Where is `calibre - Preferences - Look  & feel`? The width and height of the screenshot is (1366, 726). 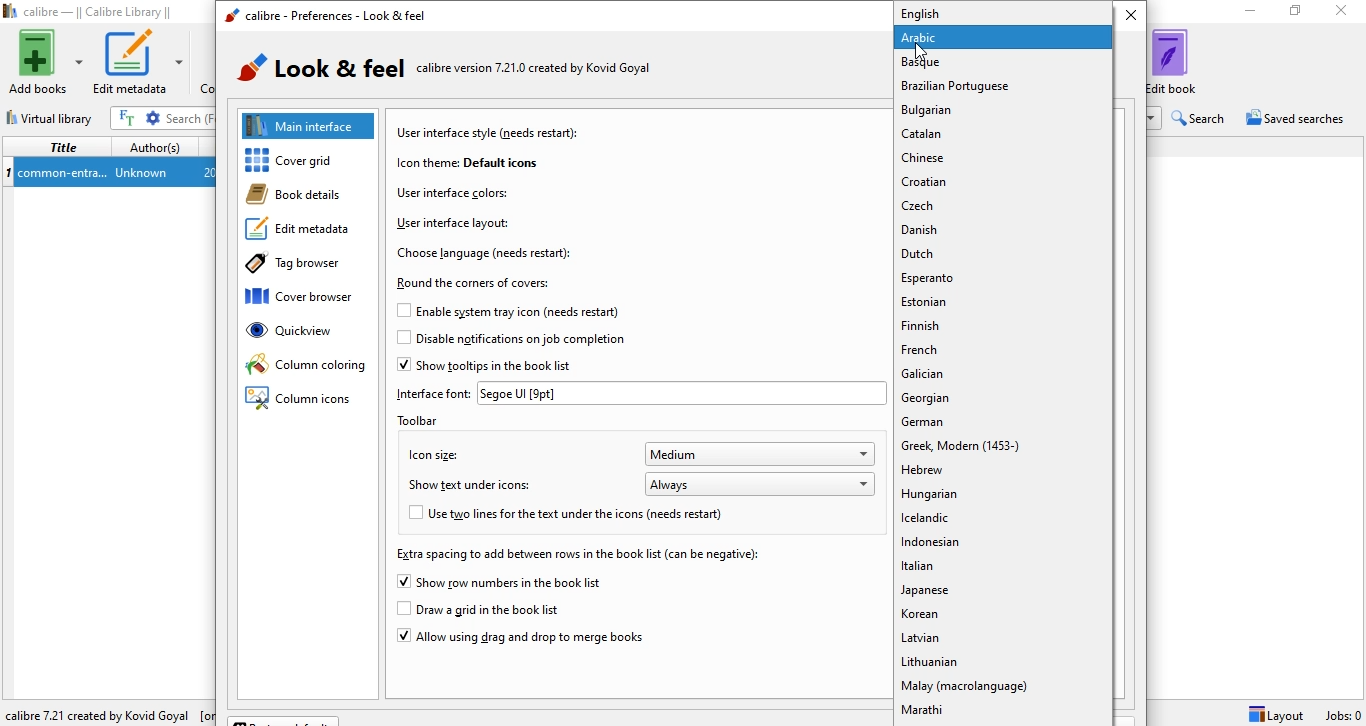 calibre - Preferences - Look  & feel is located at coordinates (324, 17).